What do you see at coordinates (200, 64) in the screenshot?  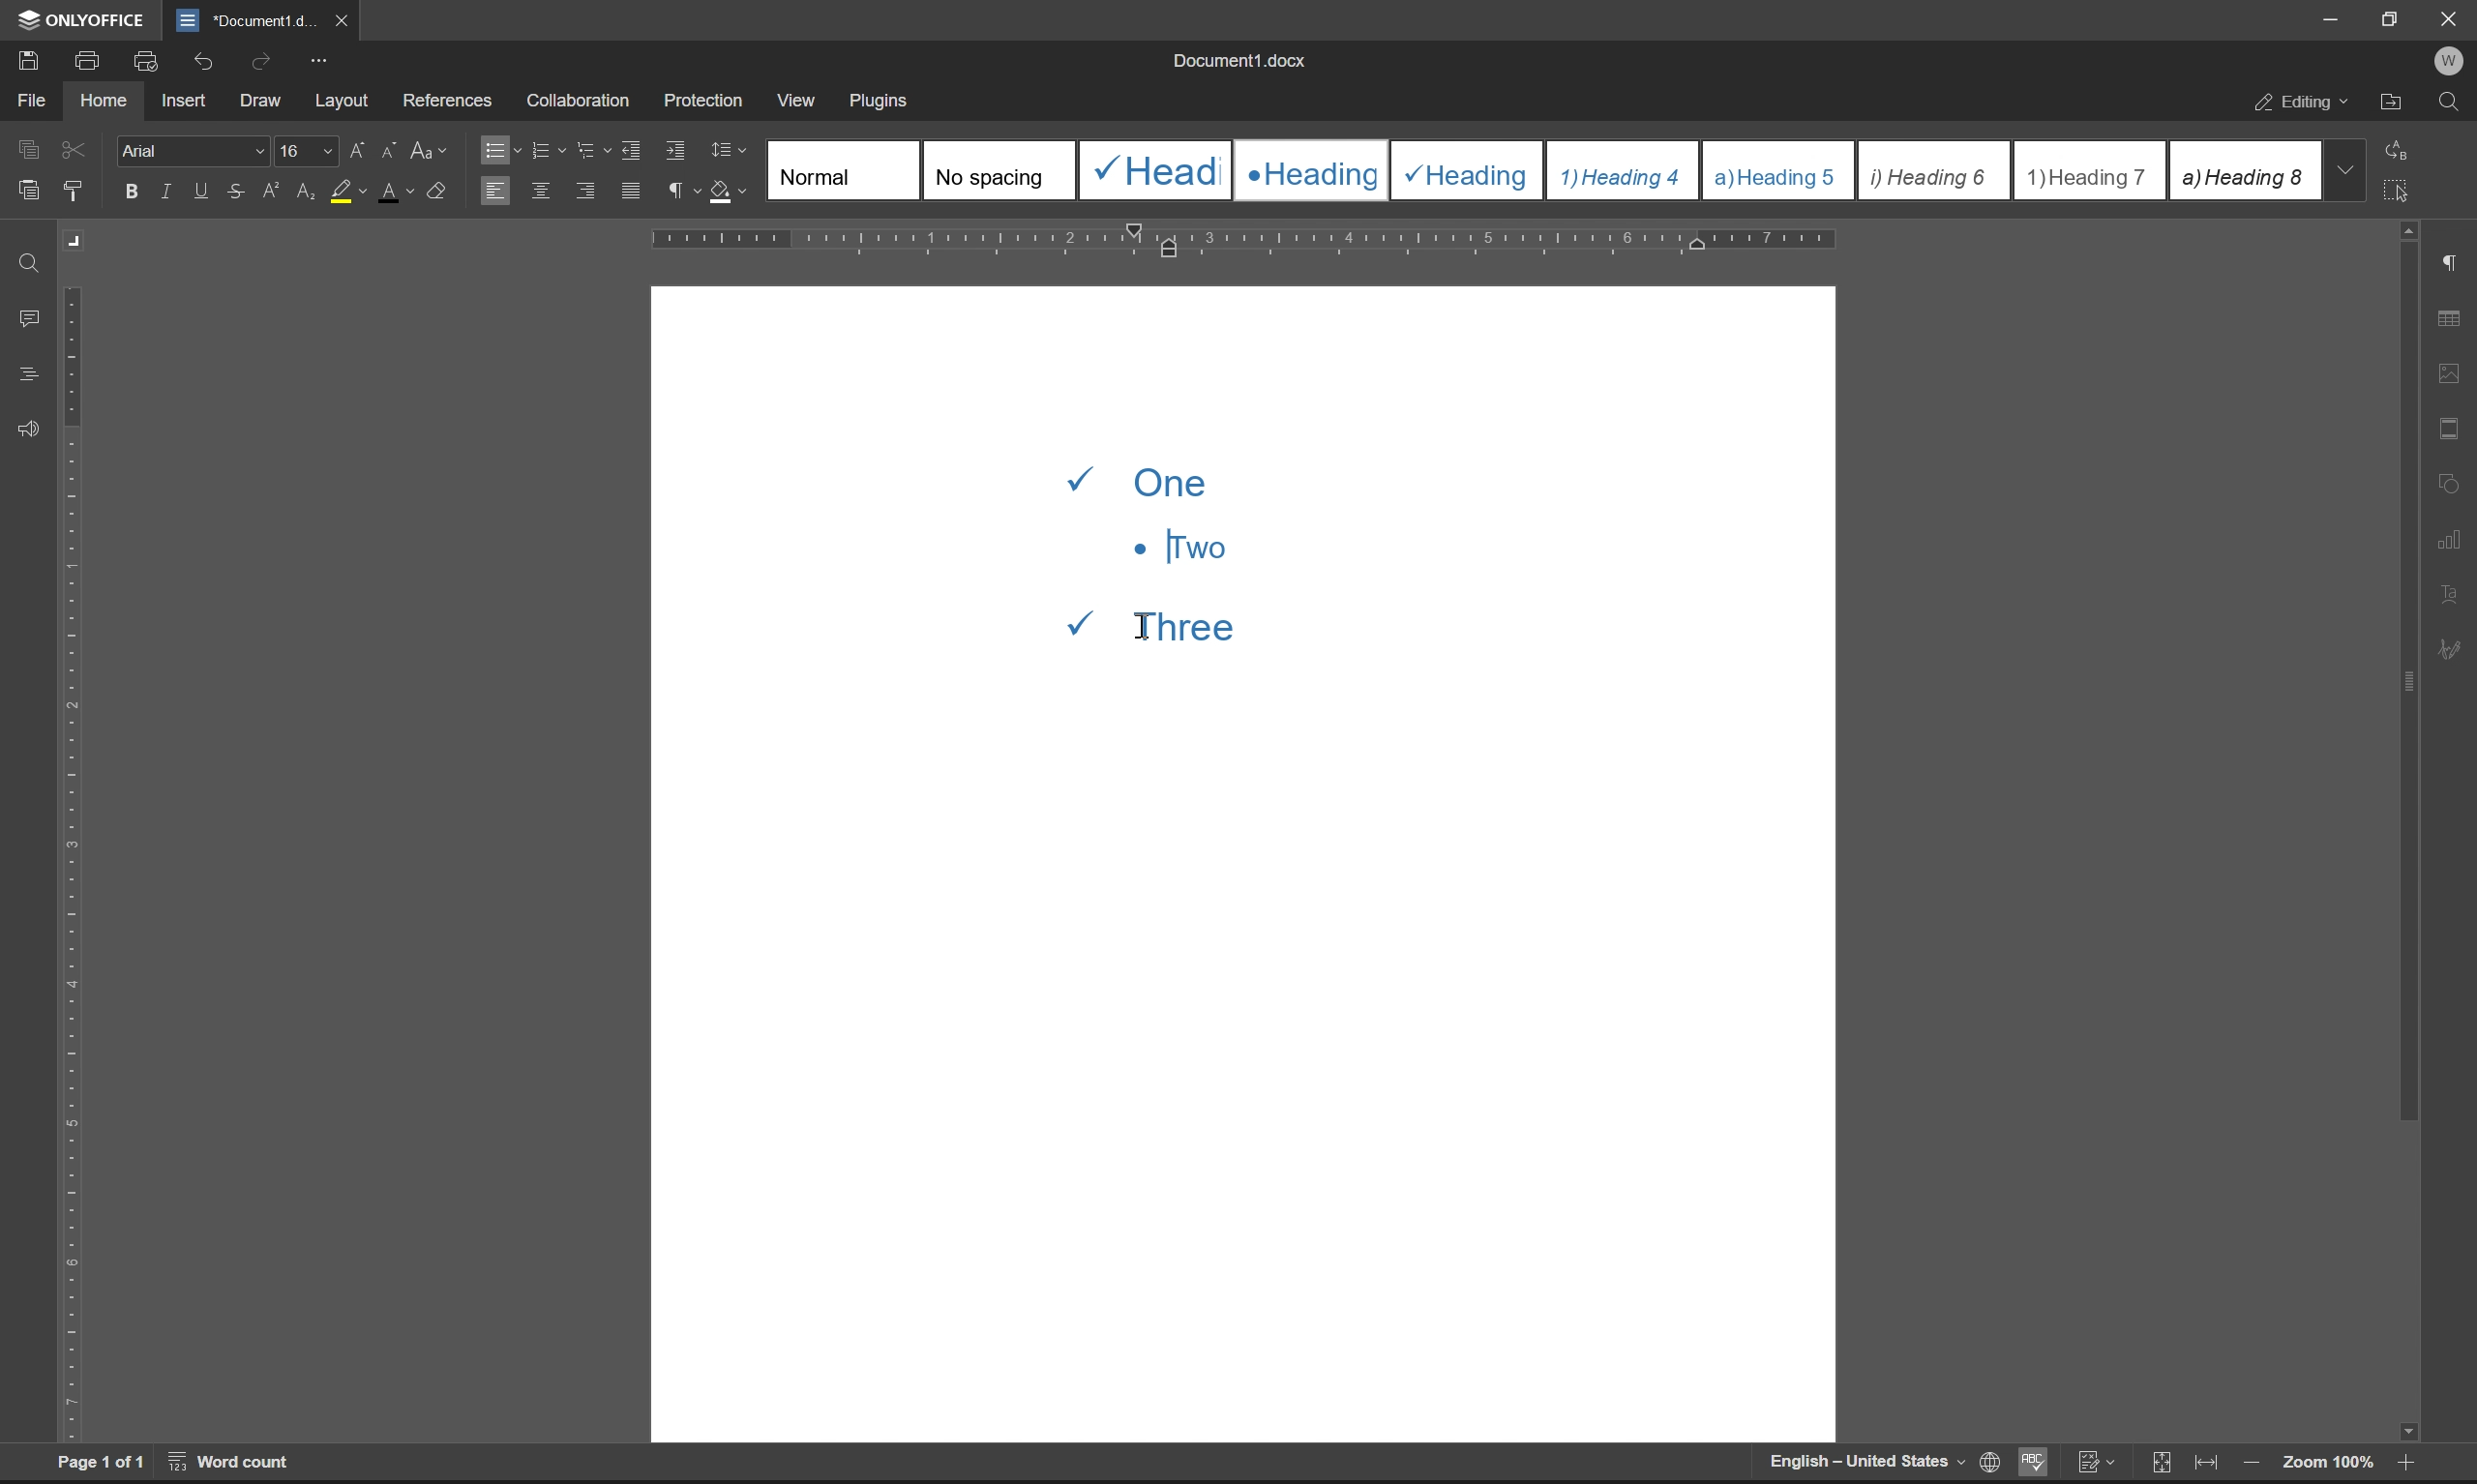 I see `undo` at bounding box center [200, 64].